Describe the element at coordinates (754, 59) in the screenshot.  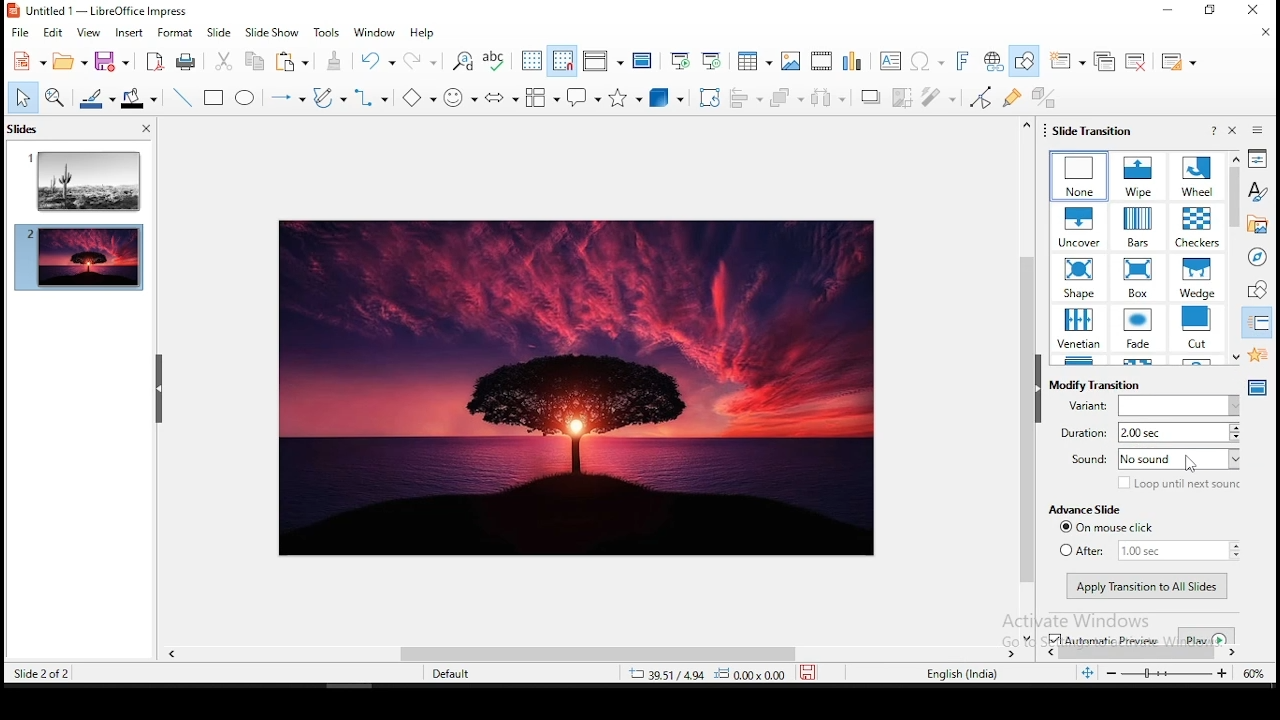
I see `tables` at that location.